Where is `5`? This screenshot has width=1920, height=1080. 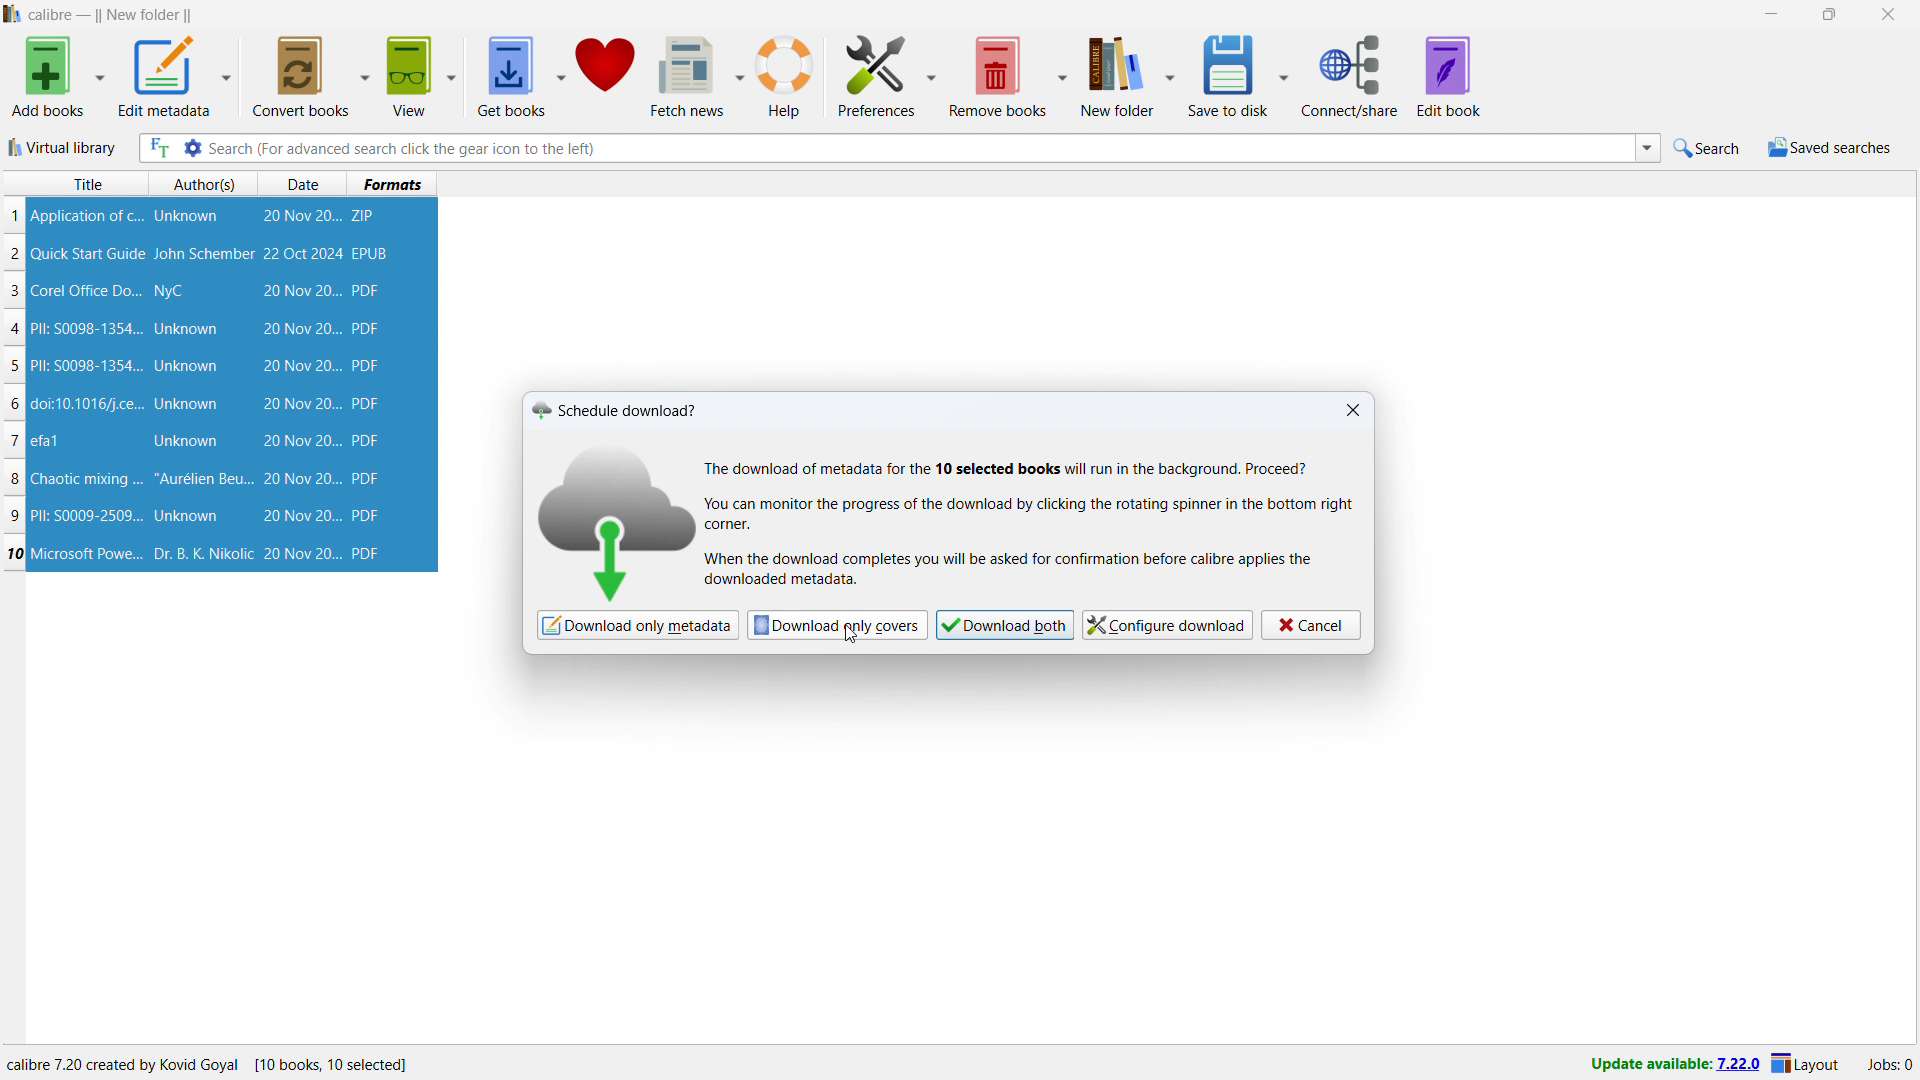 5 is located at coordinates (13, 368).